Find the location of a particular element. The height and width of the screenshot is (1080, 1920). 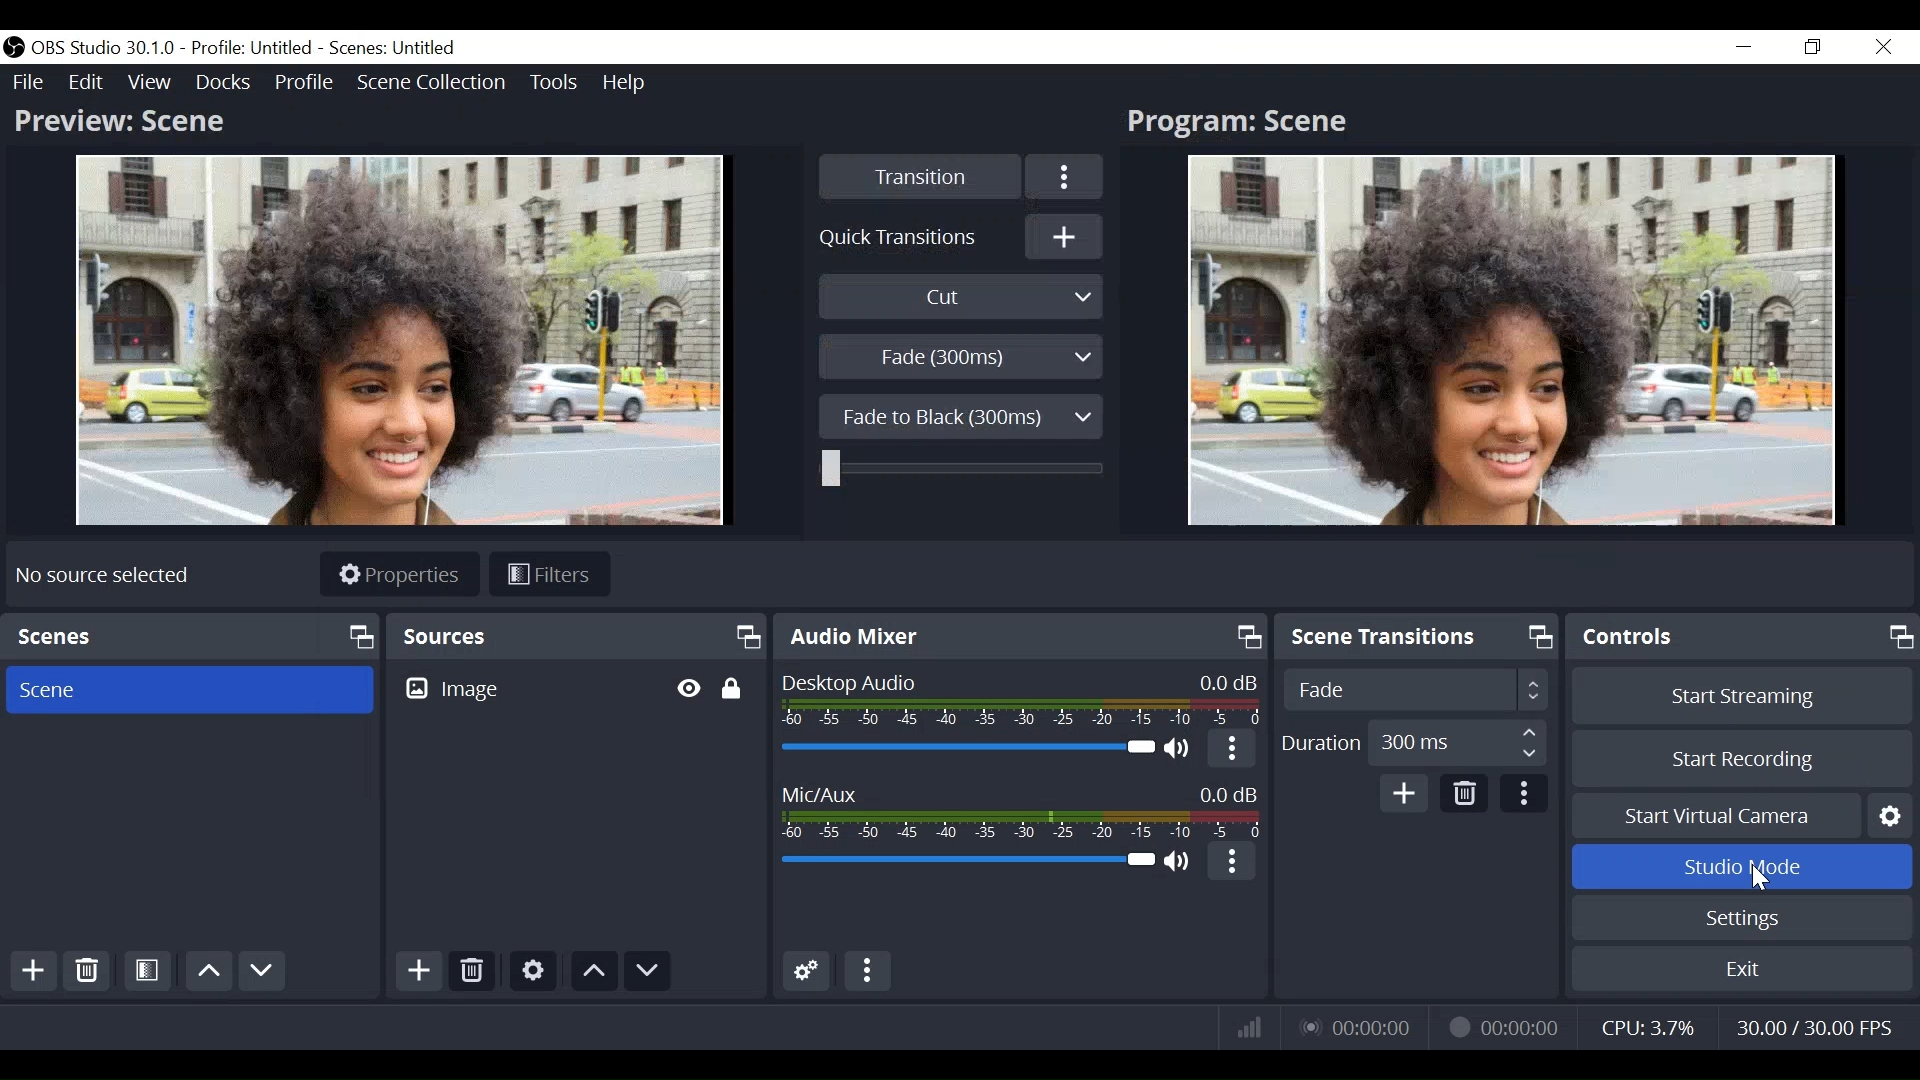

Fade to Black is located at coordinates (963, 416).